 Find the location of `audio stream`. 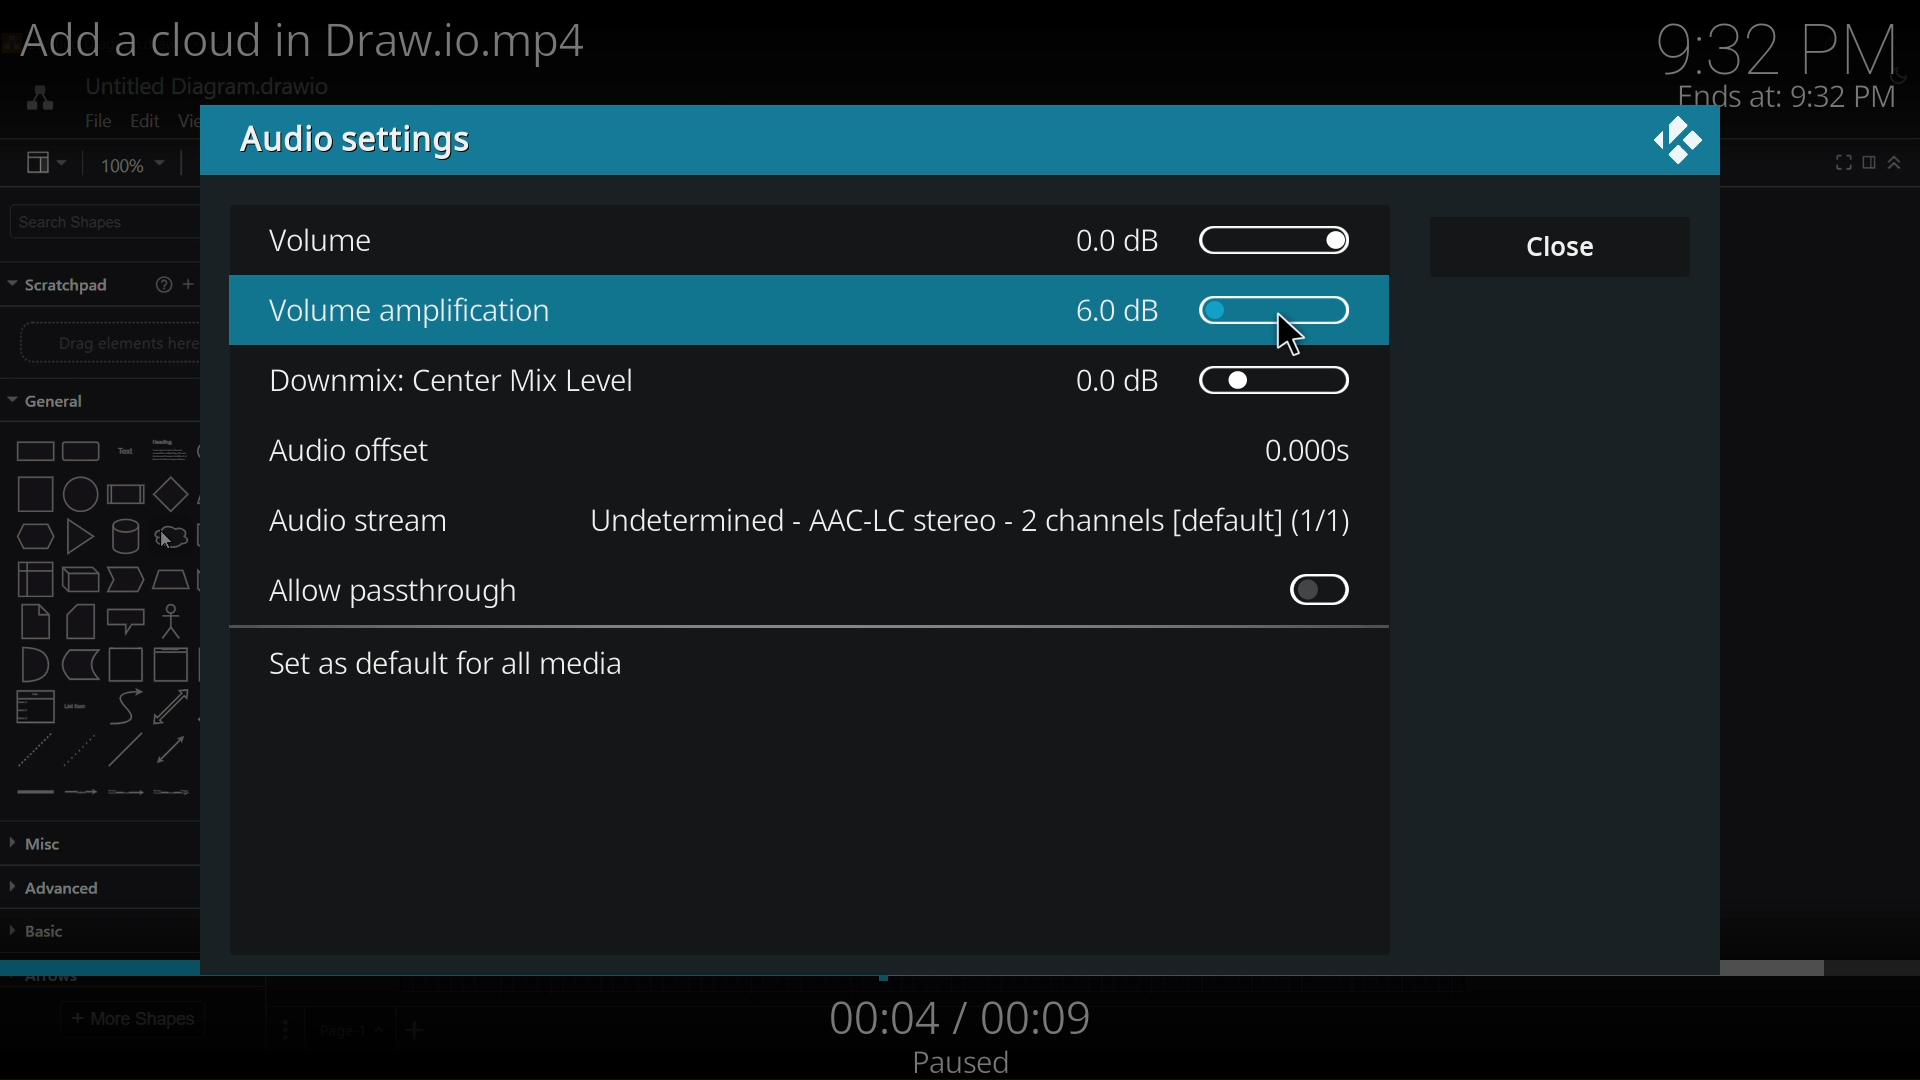

audio stream is located at coordinates (358, 520).